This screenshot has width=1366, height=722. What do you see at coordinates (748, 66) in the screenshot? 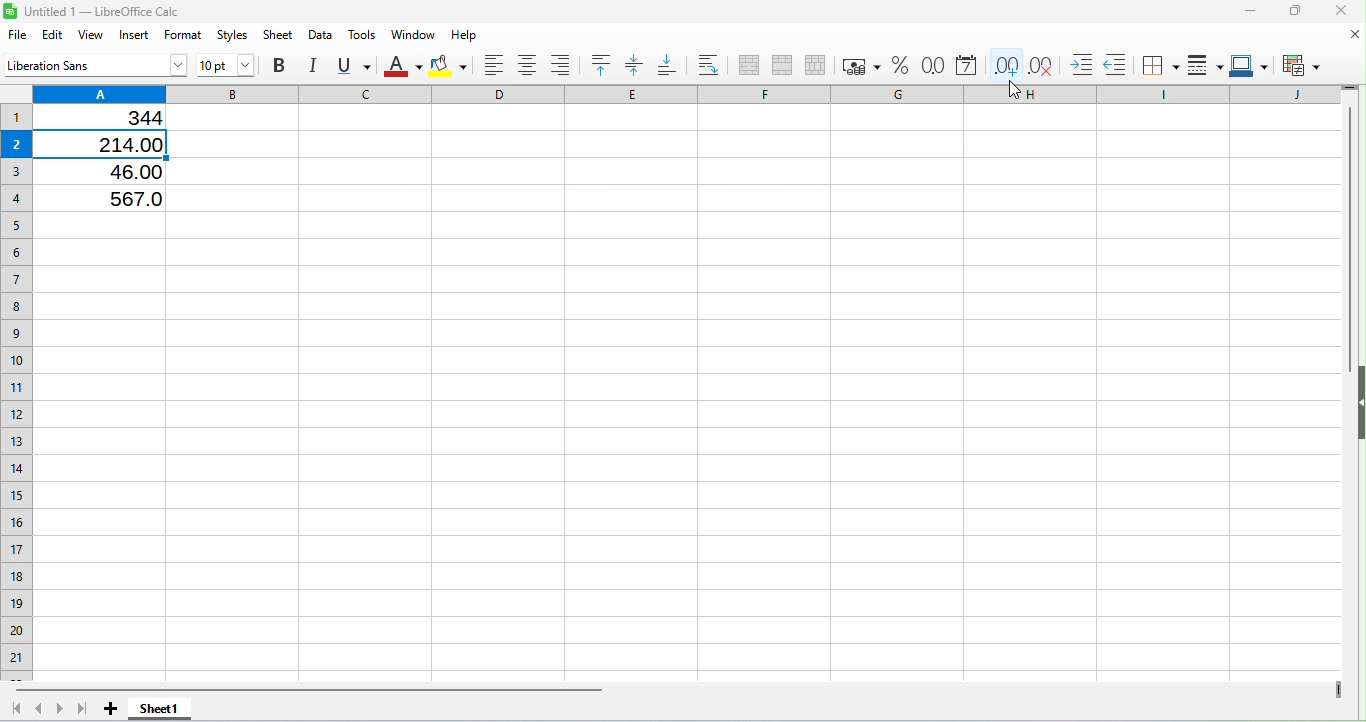
I see `Merge and center or unmerge cells depending on the current toggle state` at bounding box center [748, 66].